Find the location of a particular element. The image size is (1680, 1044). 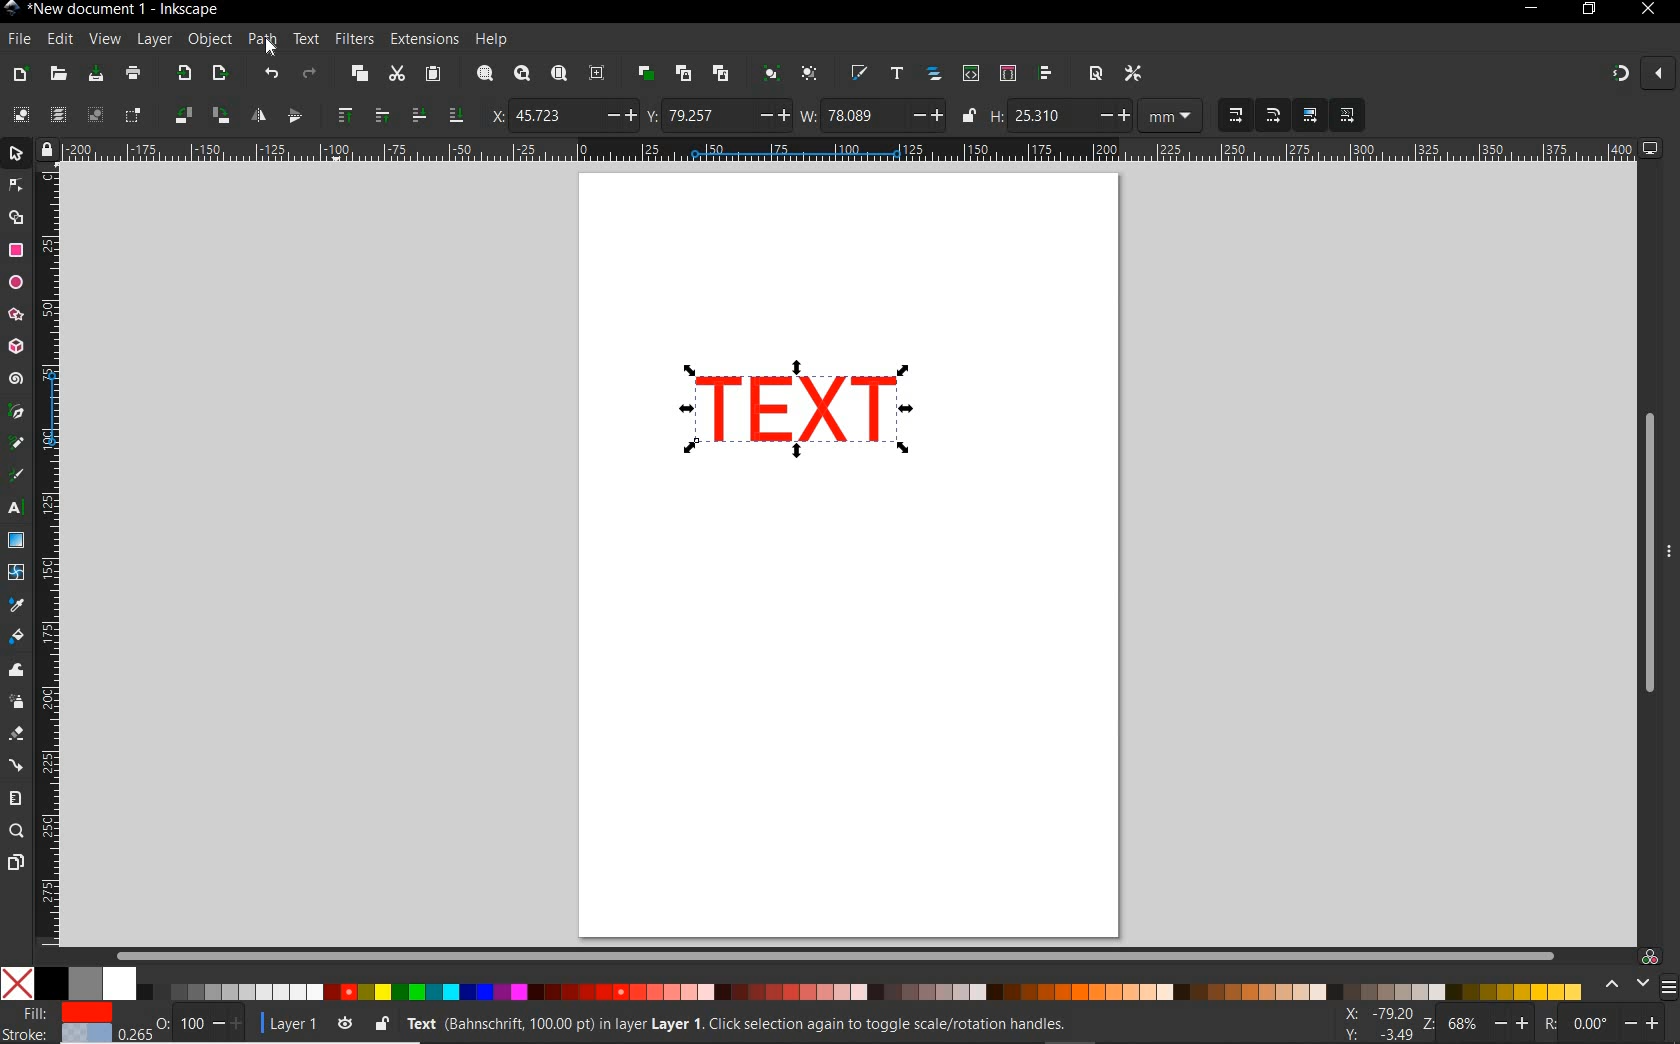

RULER is located at coordinates (851, 151).